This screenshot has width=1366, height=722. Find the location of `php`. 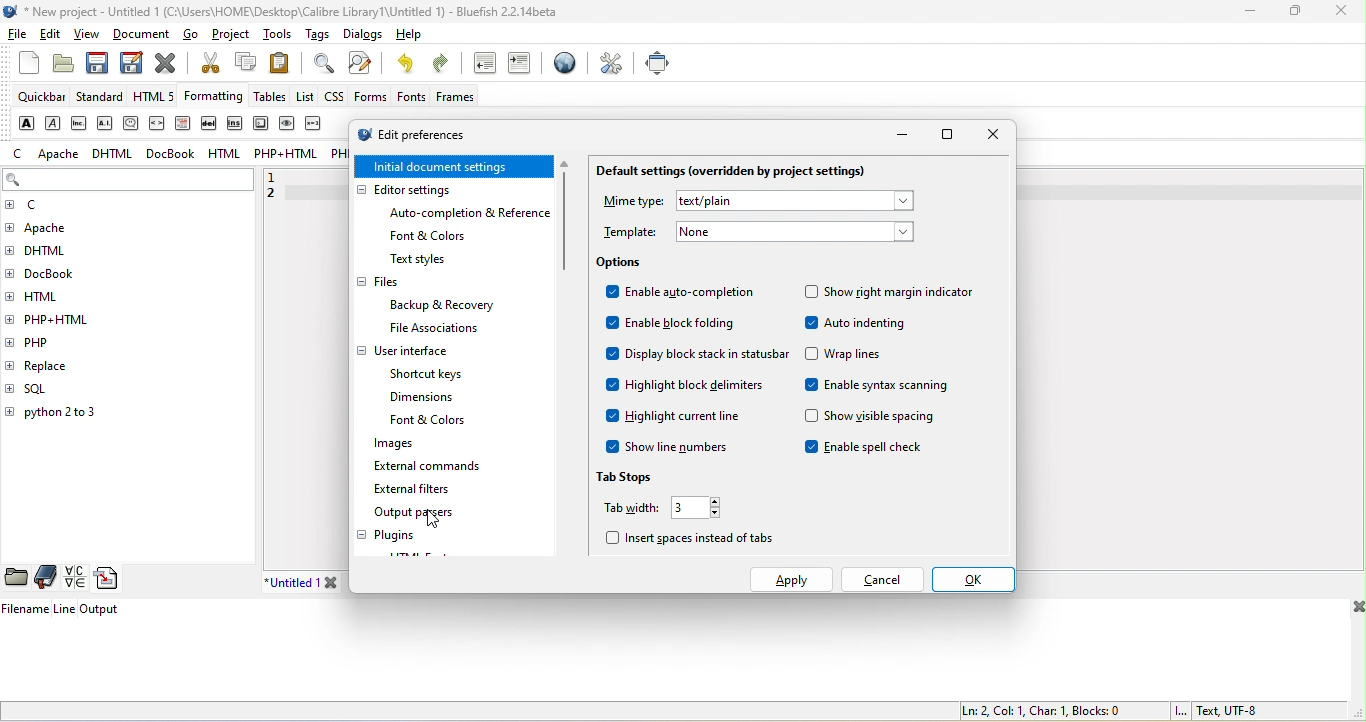

php is located at coordinates (339, 156).